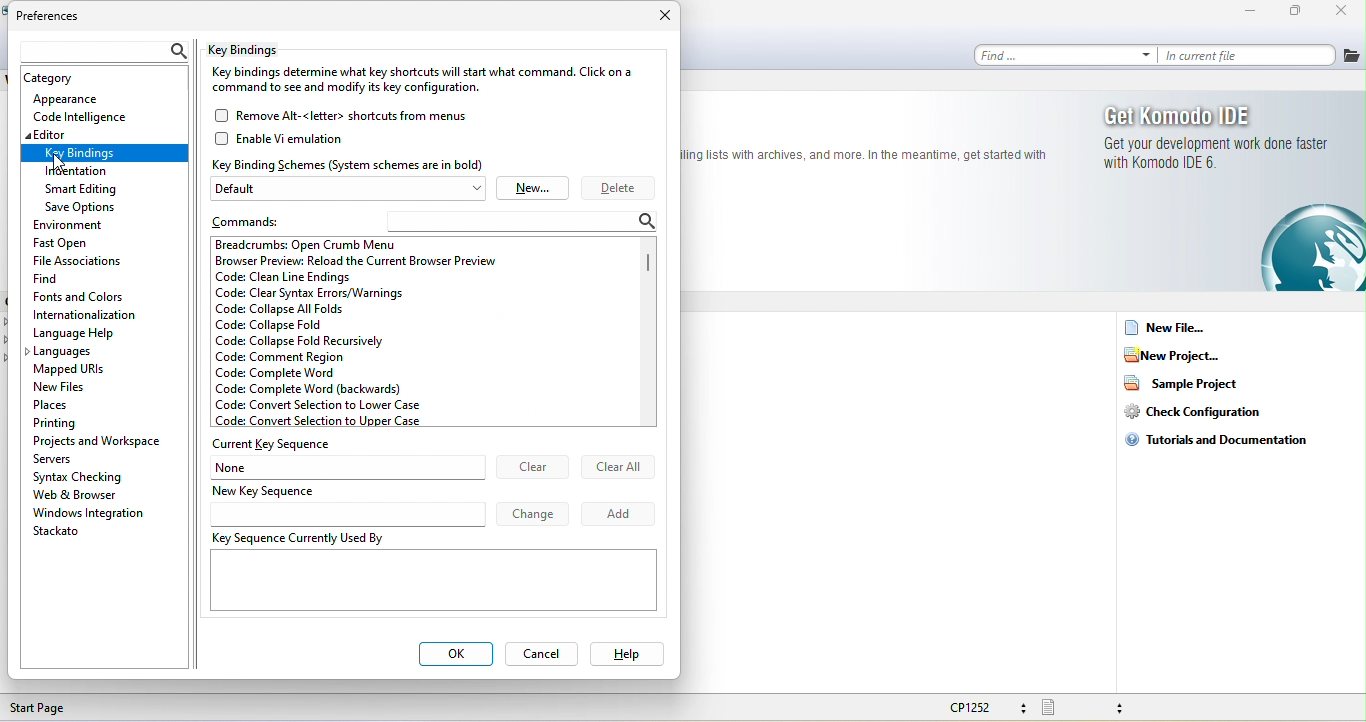  Describe the element at coordinates (1250, 12) in the screenshot. I see `minimize` at that location.